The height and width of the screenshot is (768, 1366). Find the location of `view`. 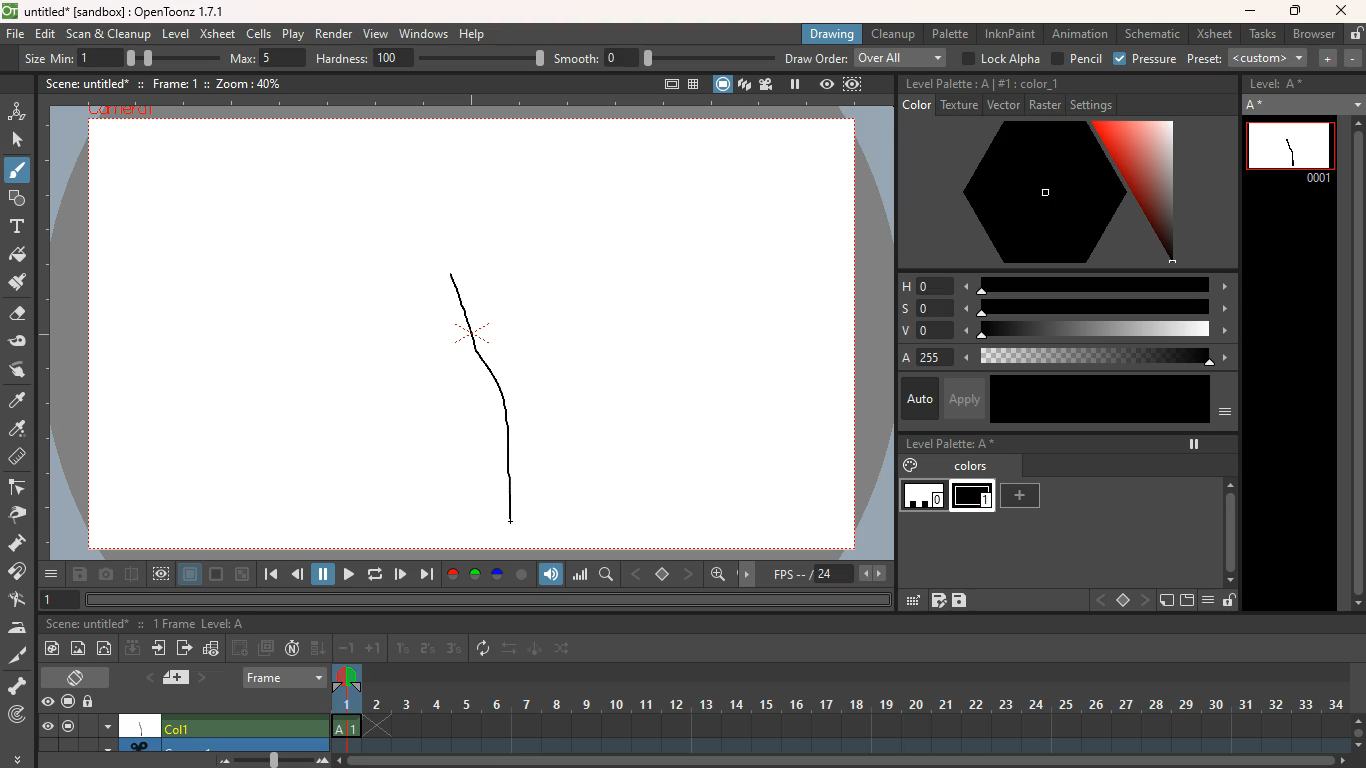

view is located at coordinates (825, 85).